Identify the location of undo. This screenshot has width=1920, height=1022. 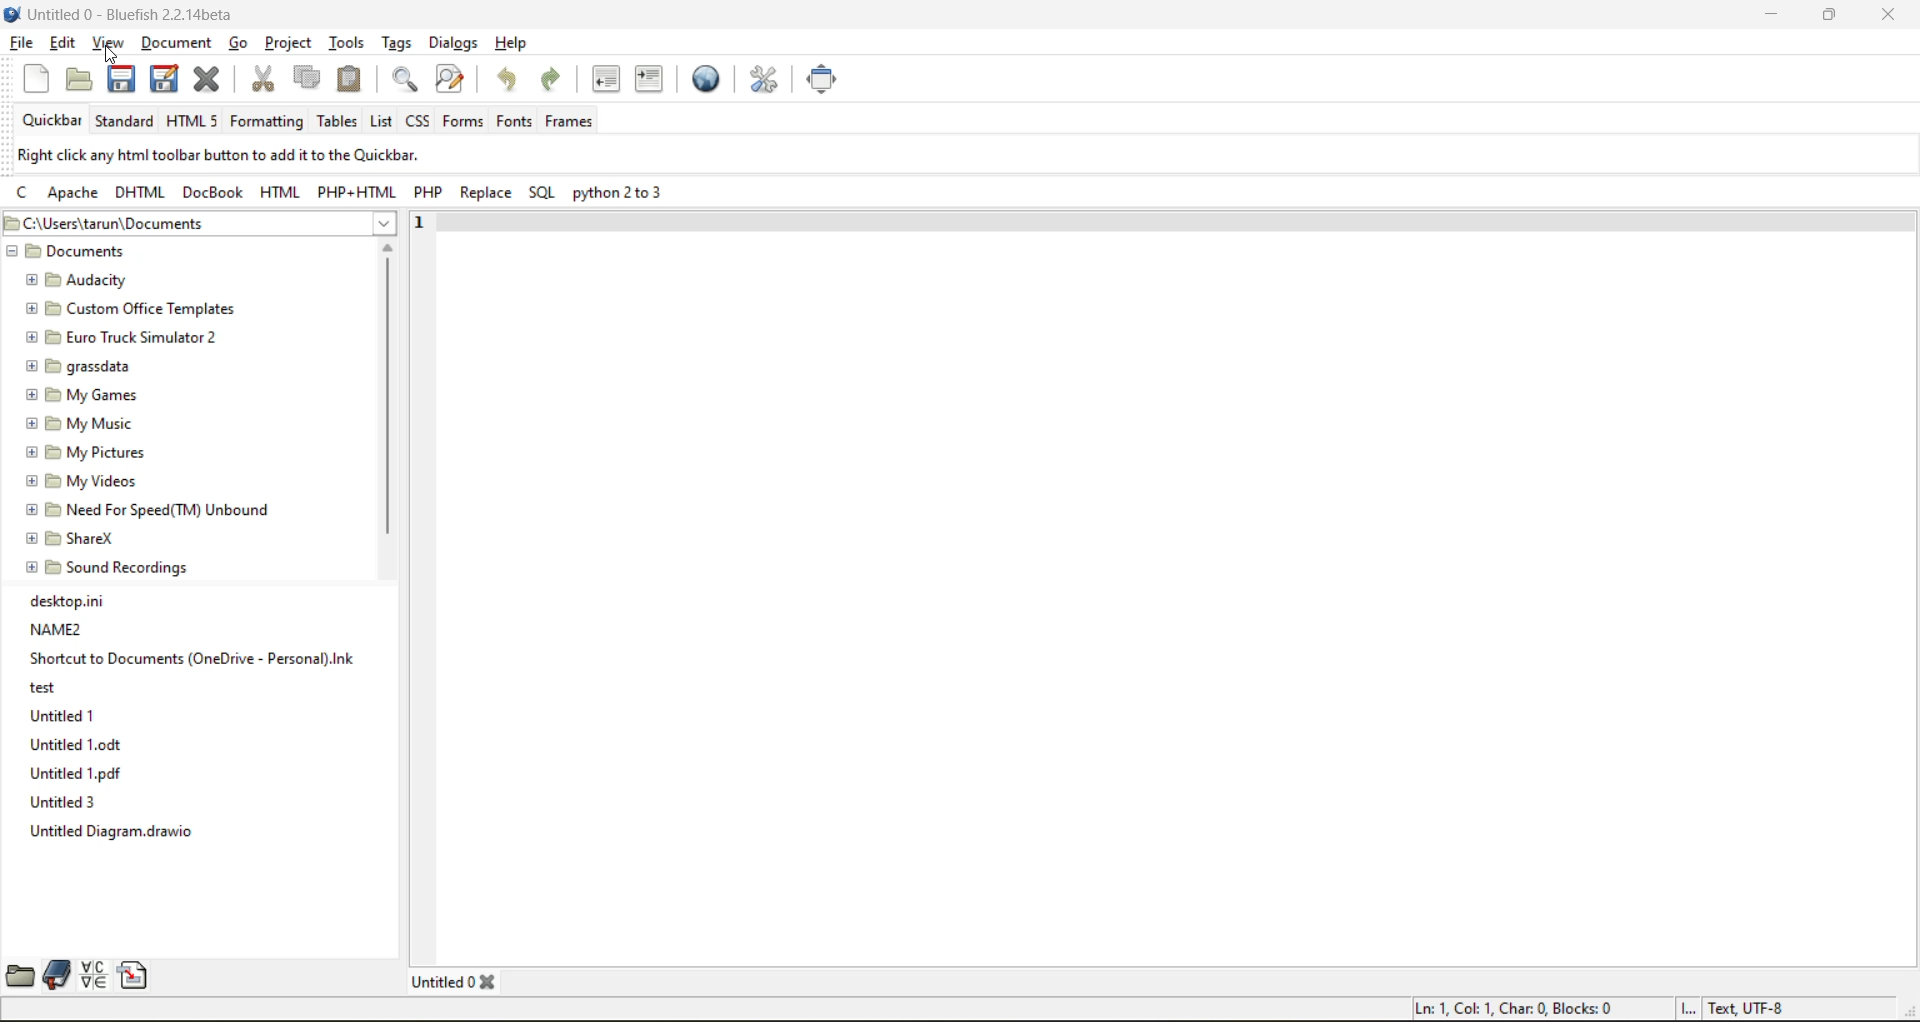
(515, 80).